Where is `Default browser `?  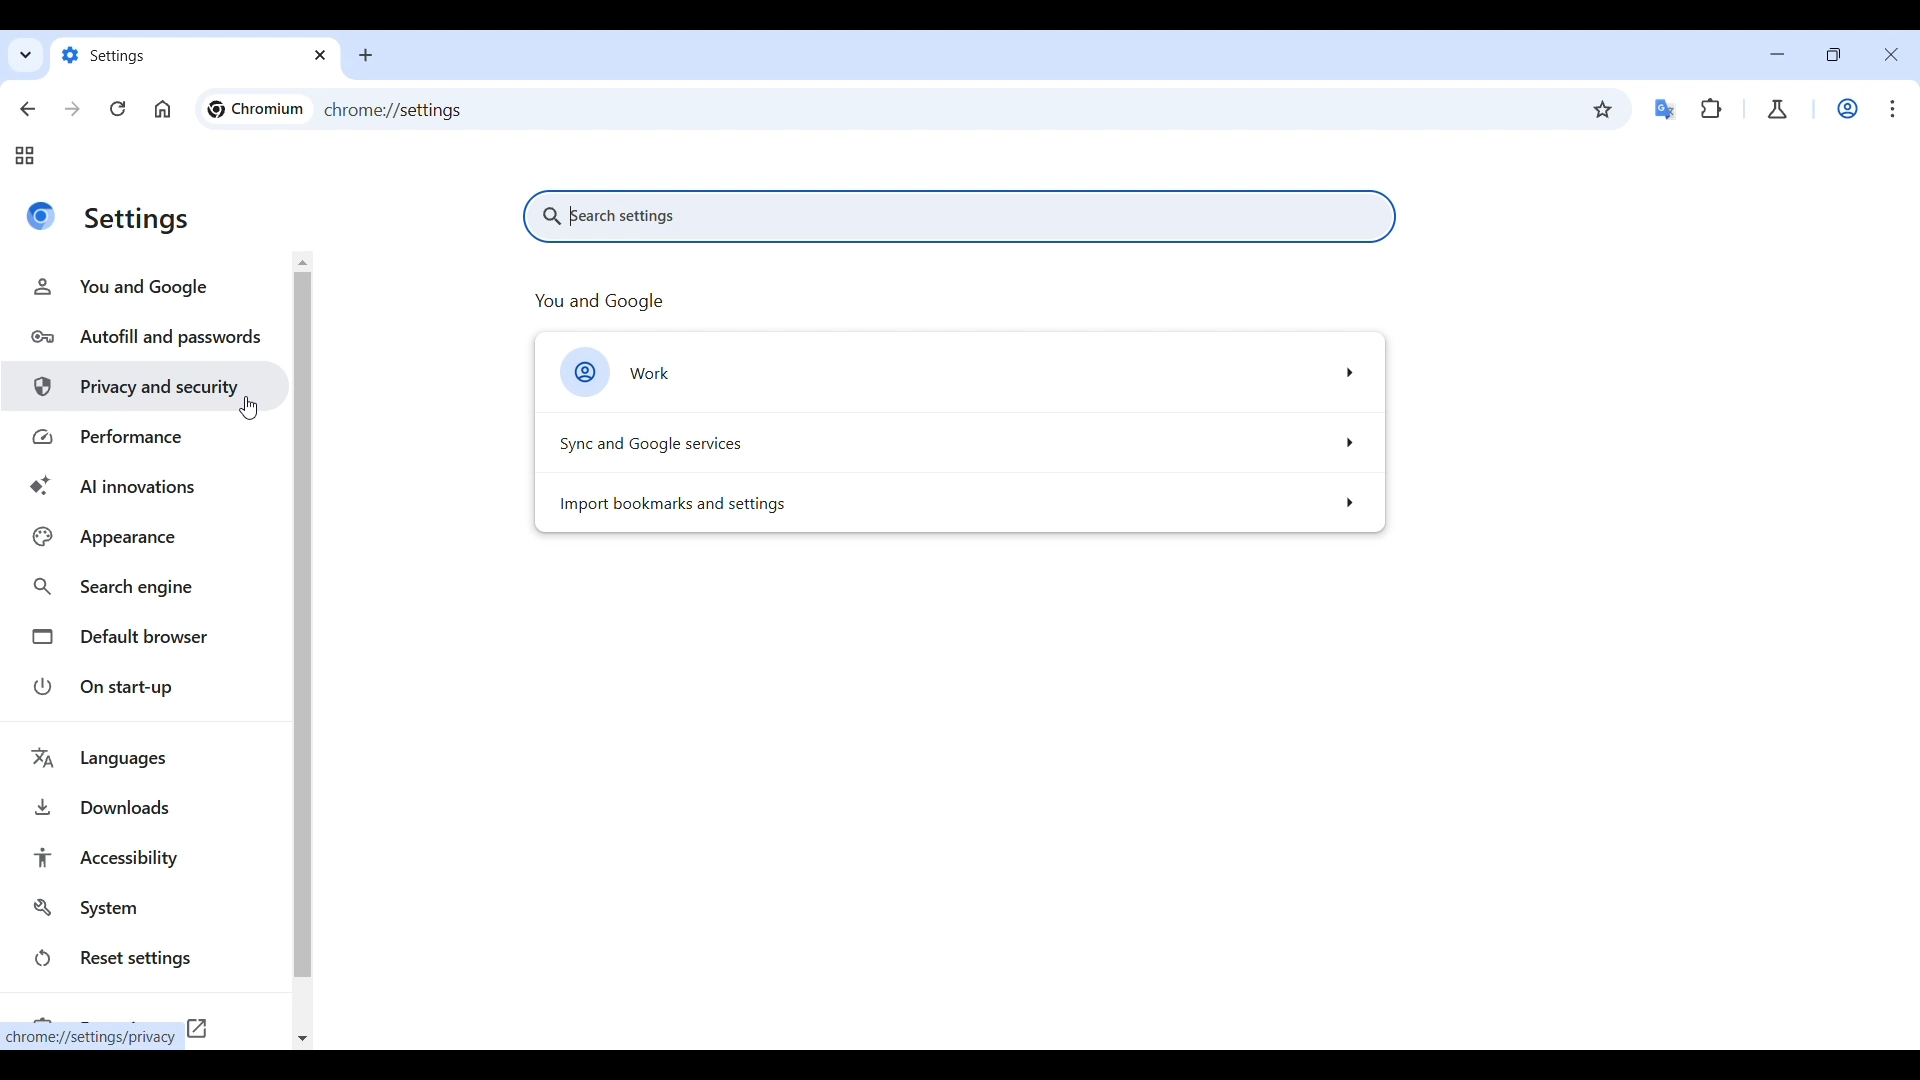 Default browser  is located at coordinates (148, 637).